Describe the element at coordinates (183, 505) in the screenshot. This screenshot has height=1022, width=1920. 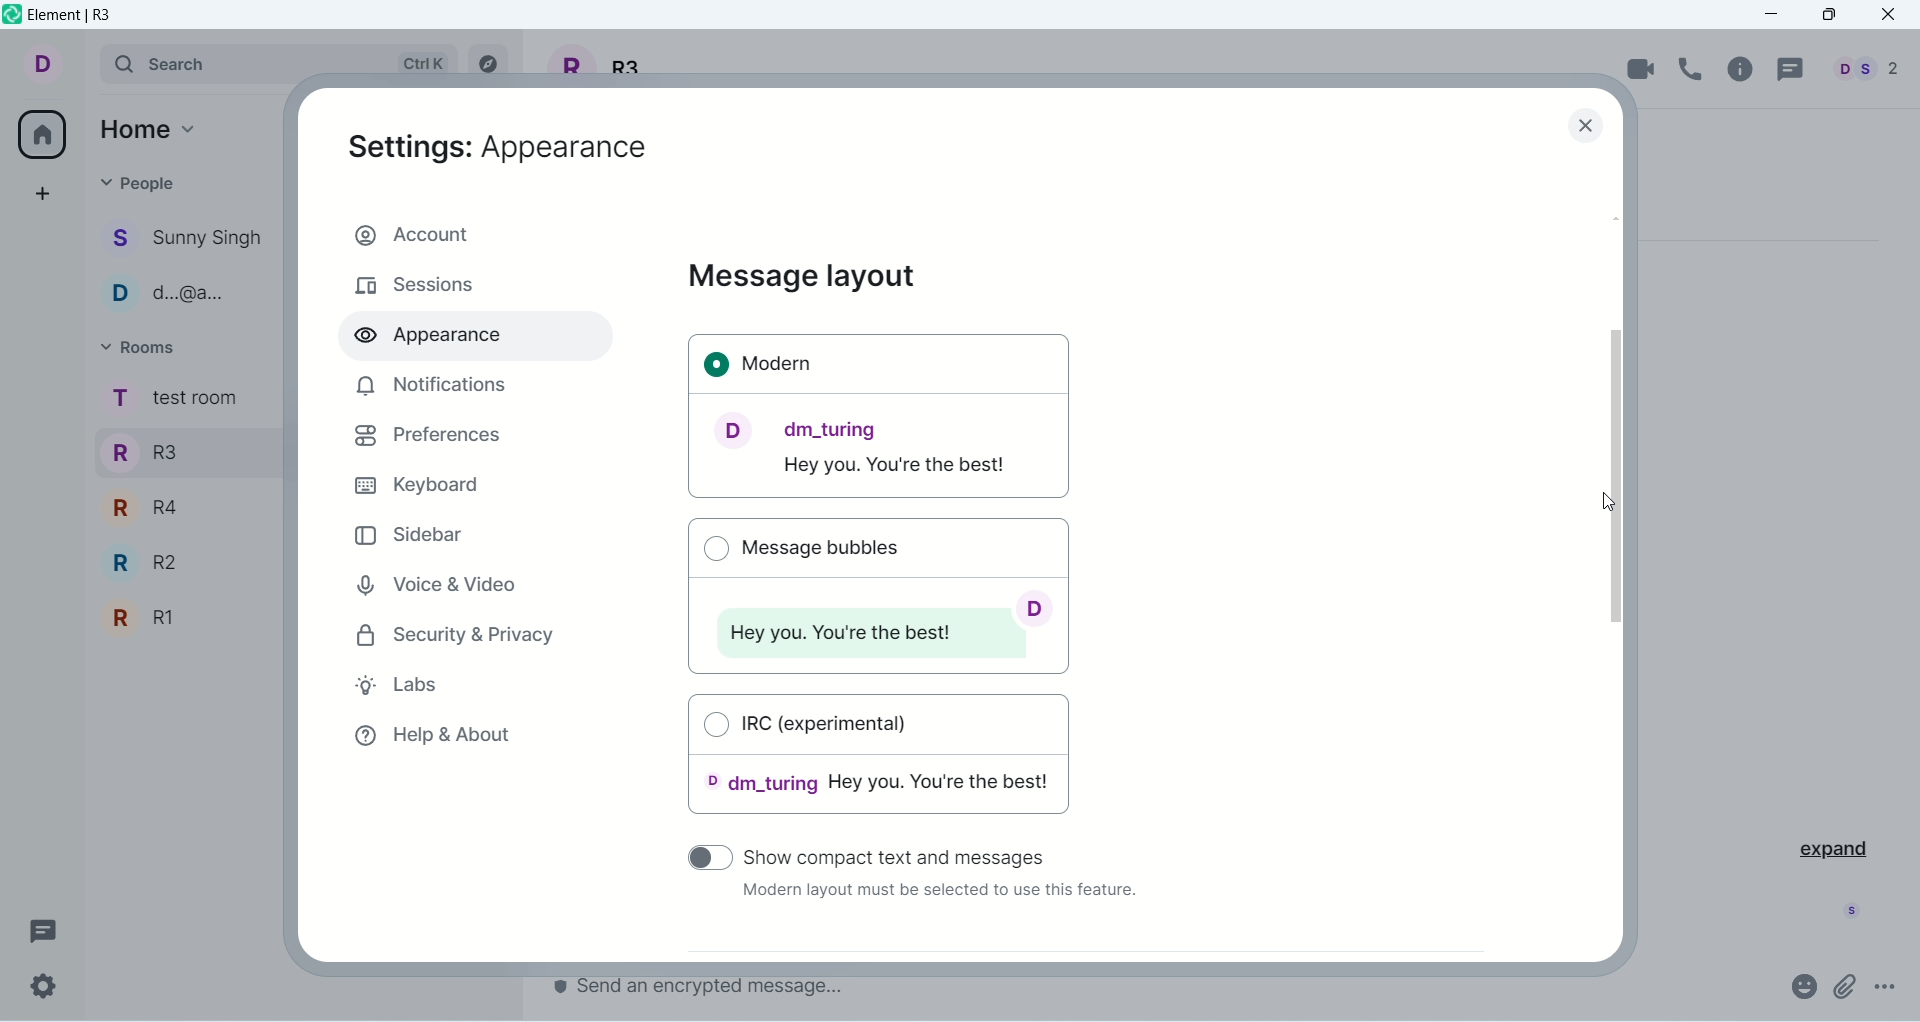
I see `R4` at that location.